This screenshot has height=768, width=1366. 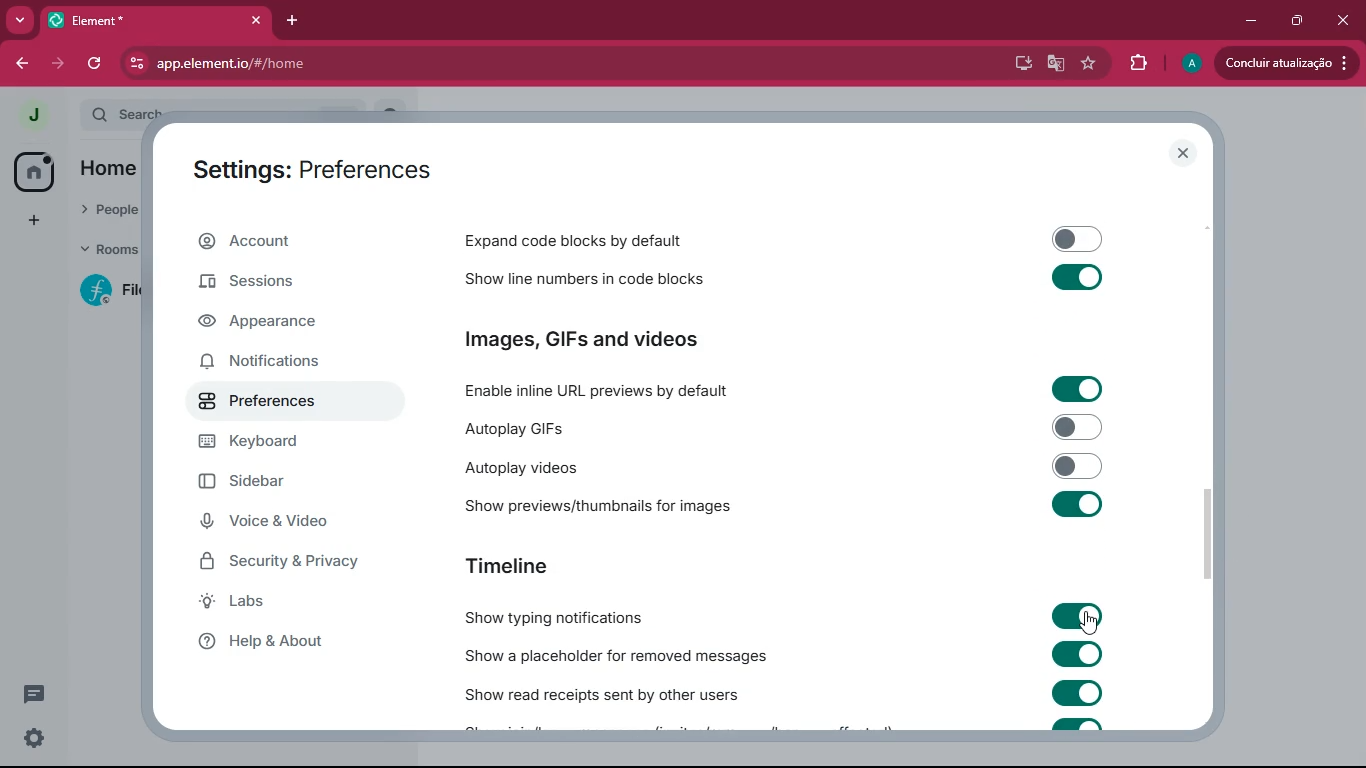 What do you see at coordinates (1079, 427) in the screenshot?
I see `toggle on/off` at bounding box center [1079, 427].